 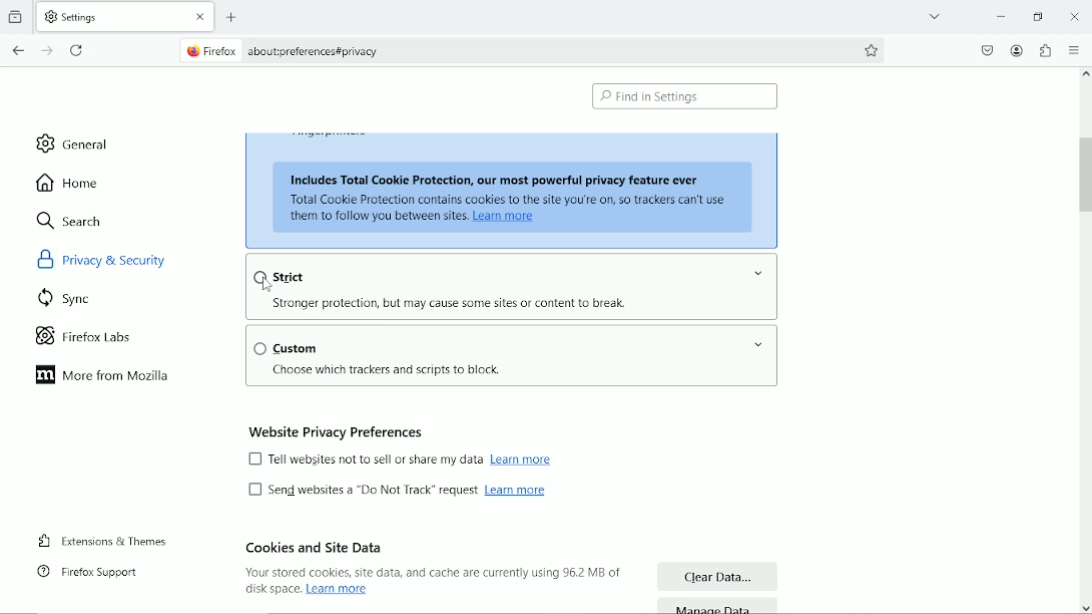 I want to click on list all tabs, so click(x=934, y=15).